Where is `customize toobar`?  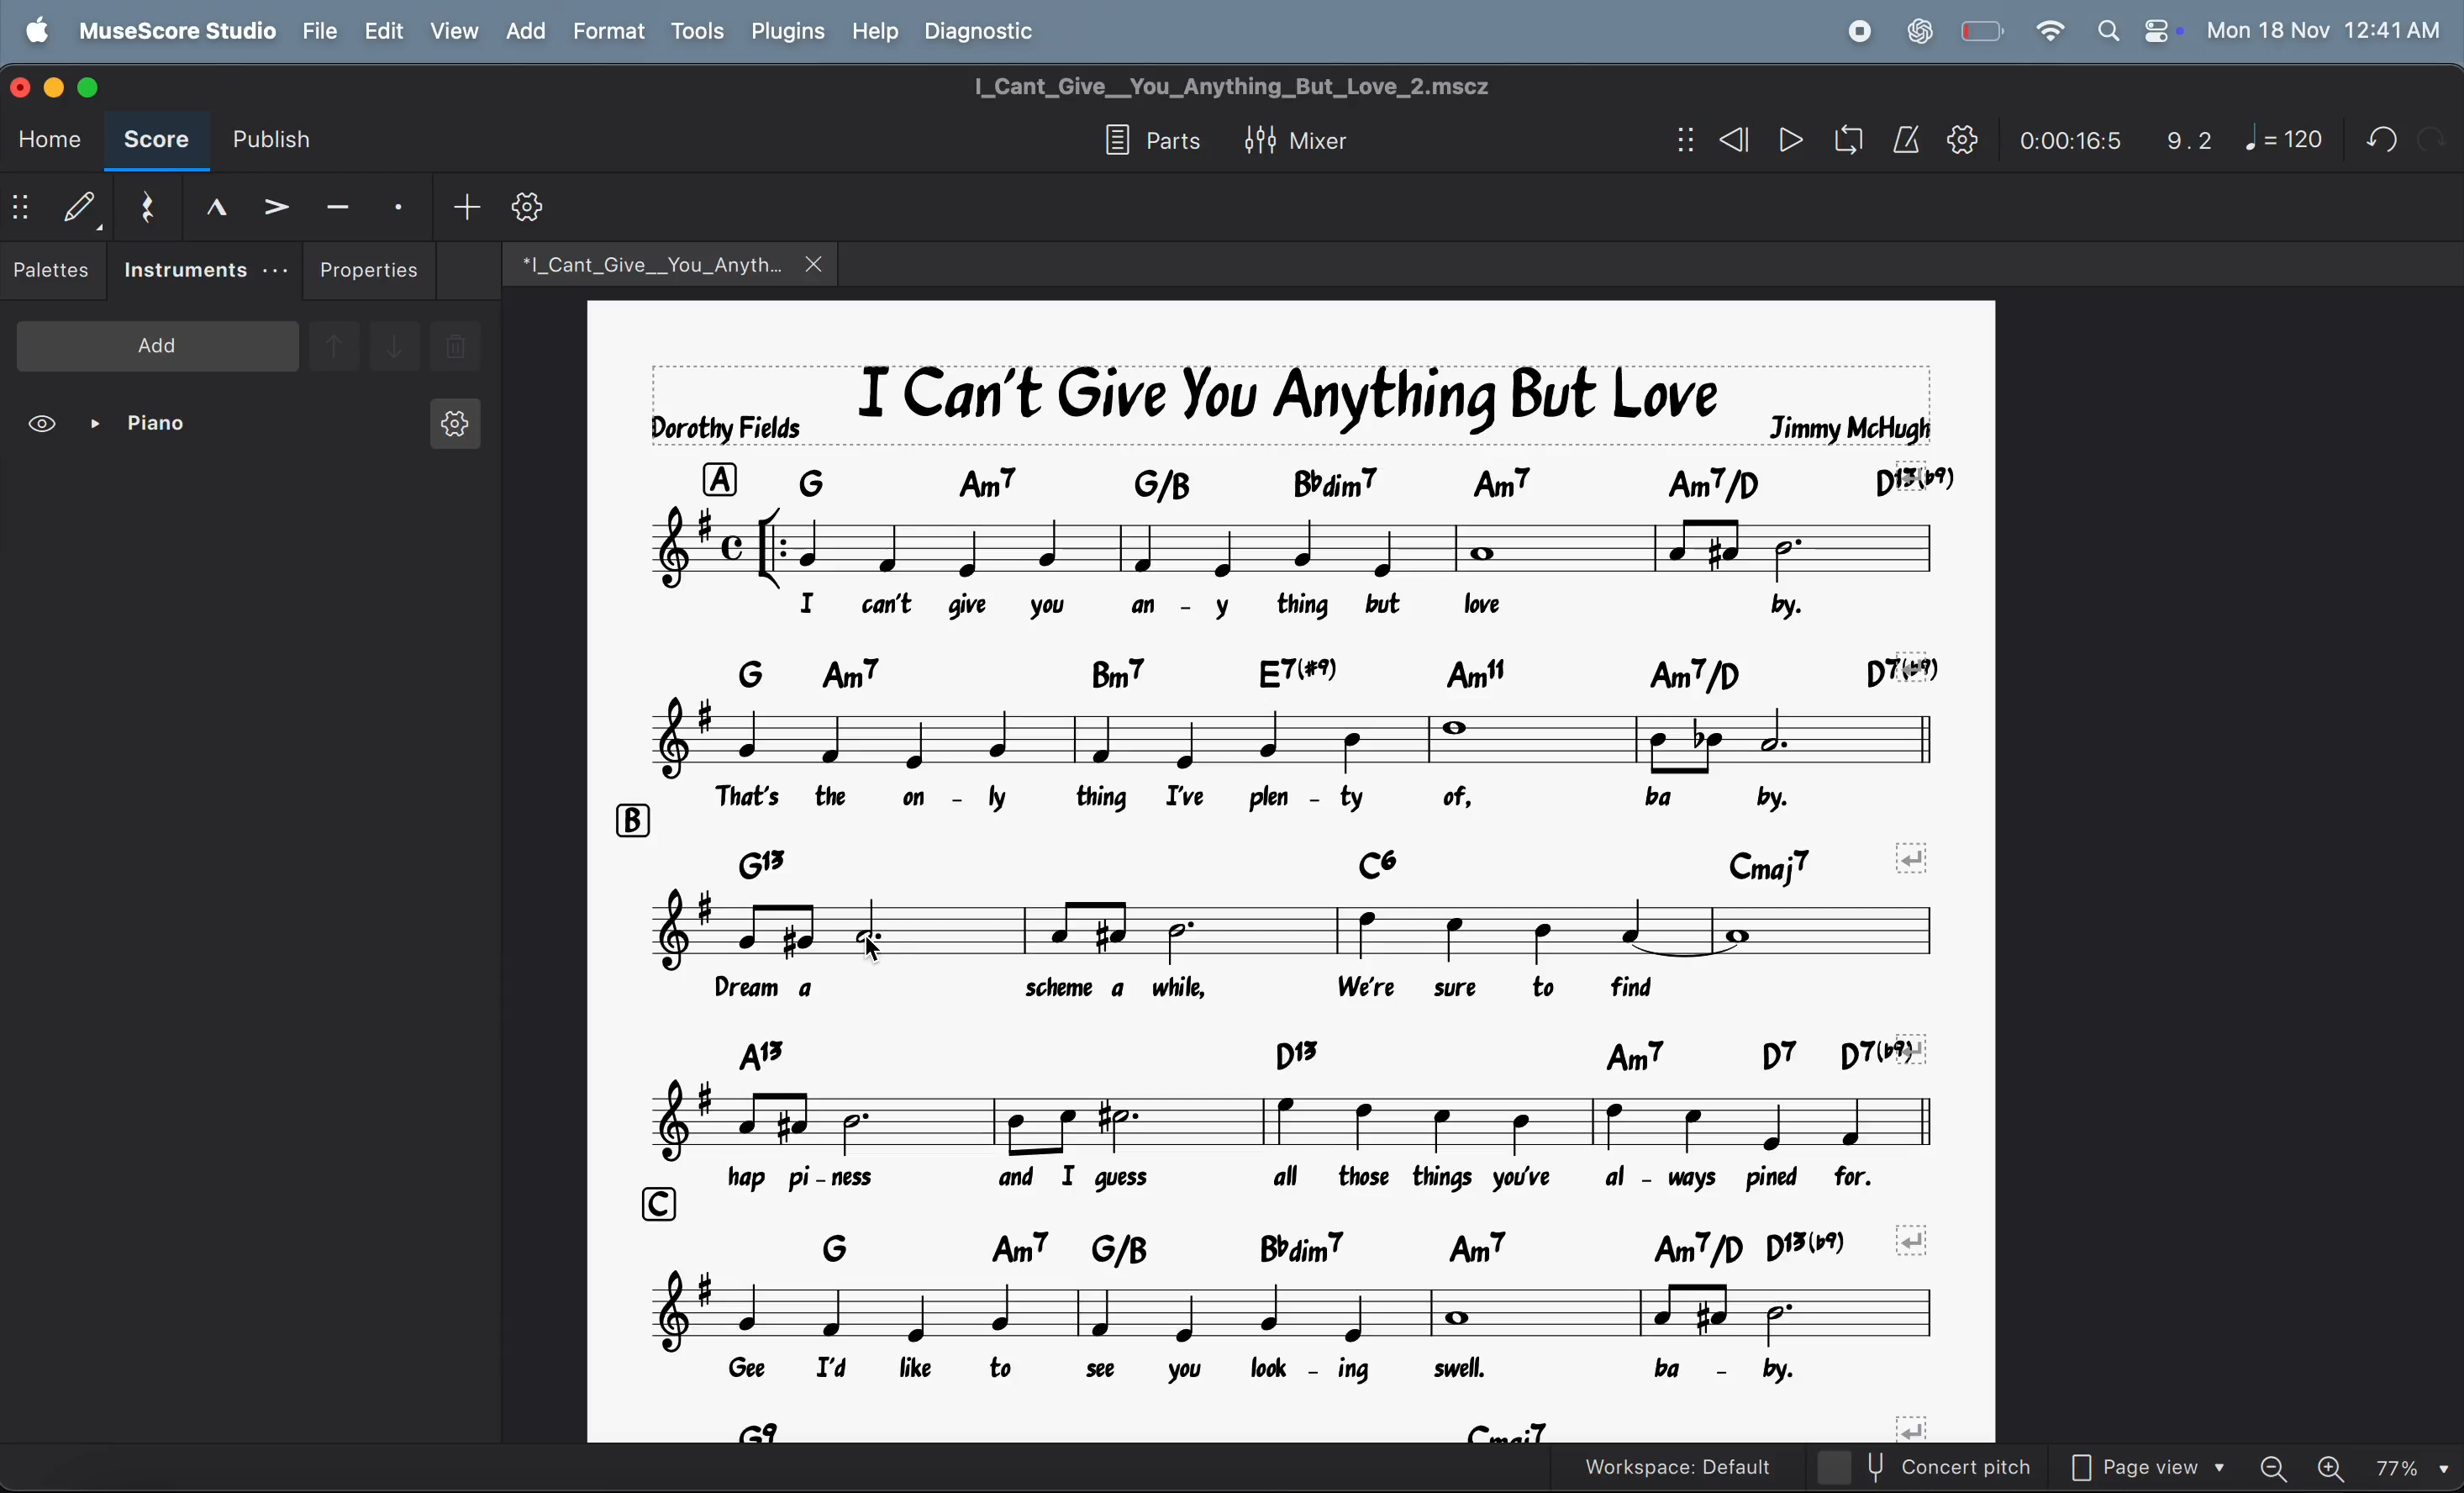 customize toobar is located at coordinates (527, 207).